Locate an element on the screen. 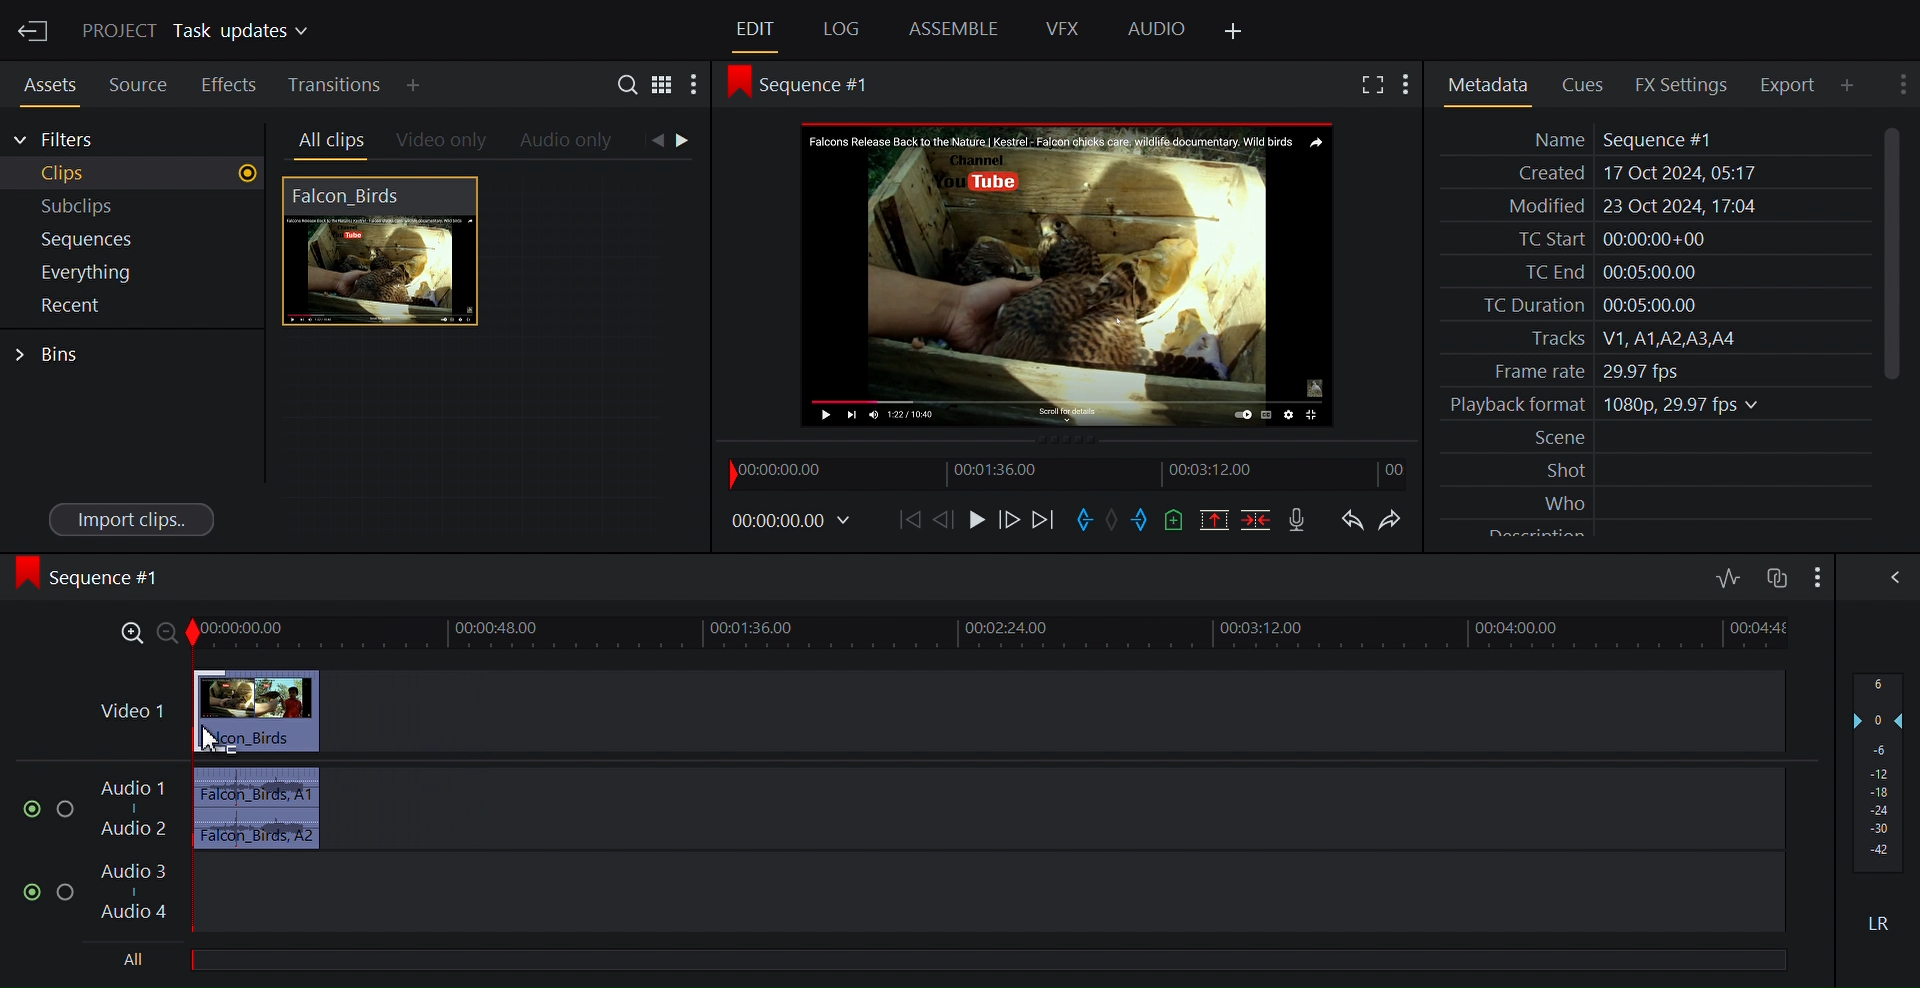 This screenshot has height=988, width=1920. Audio is located at coordinates (1157, 30).